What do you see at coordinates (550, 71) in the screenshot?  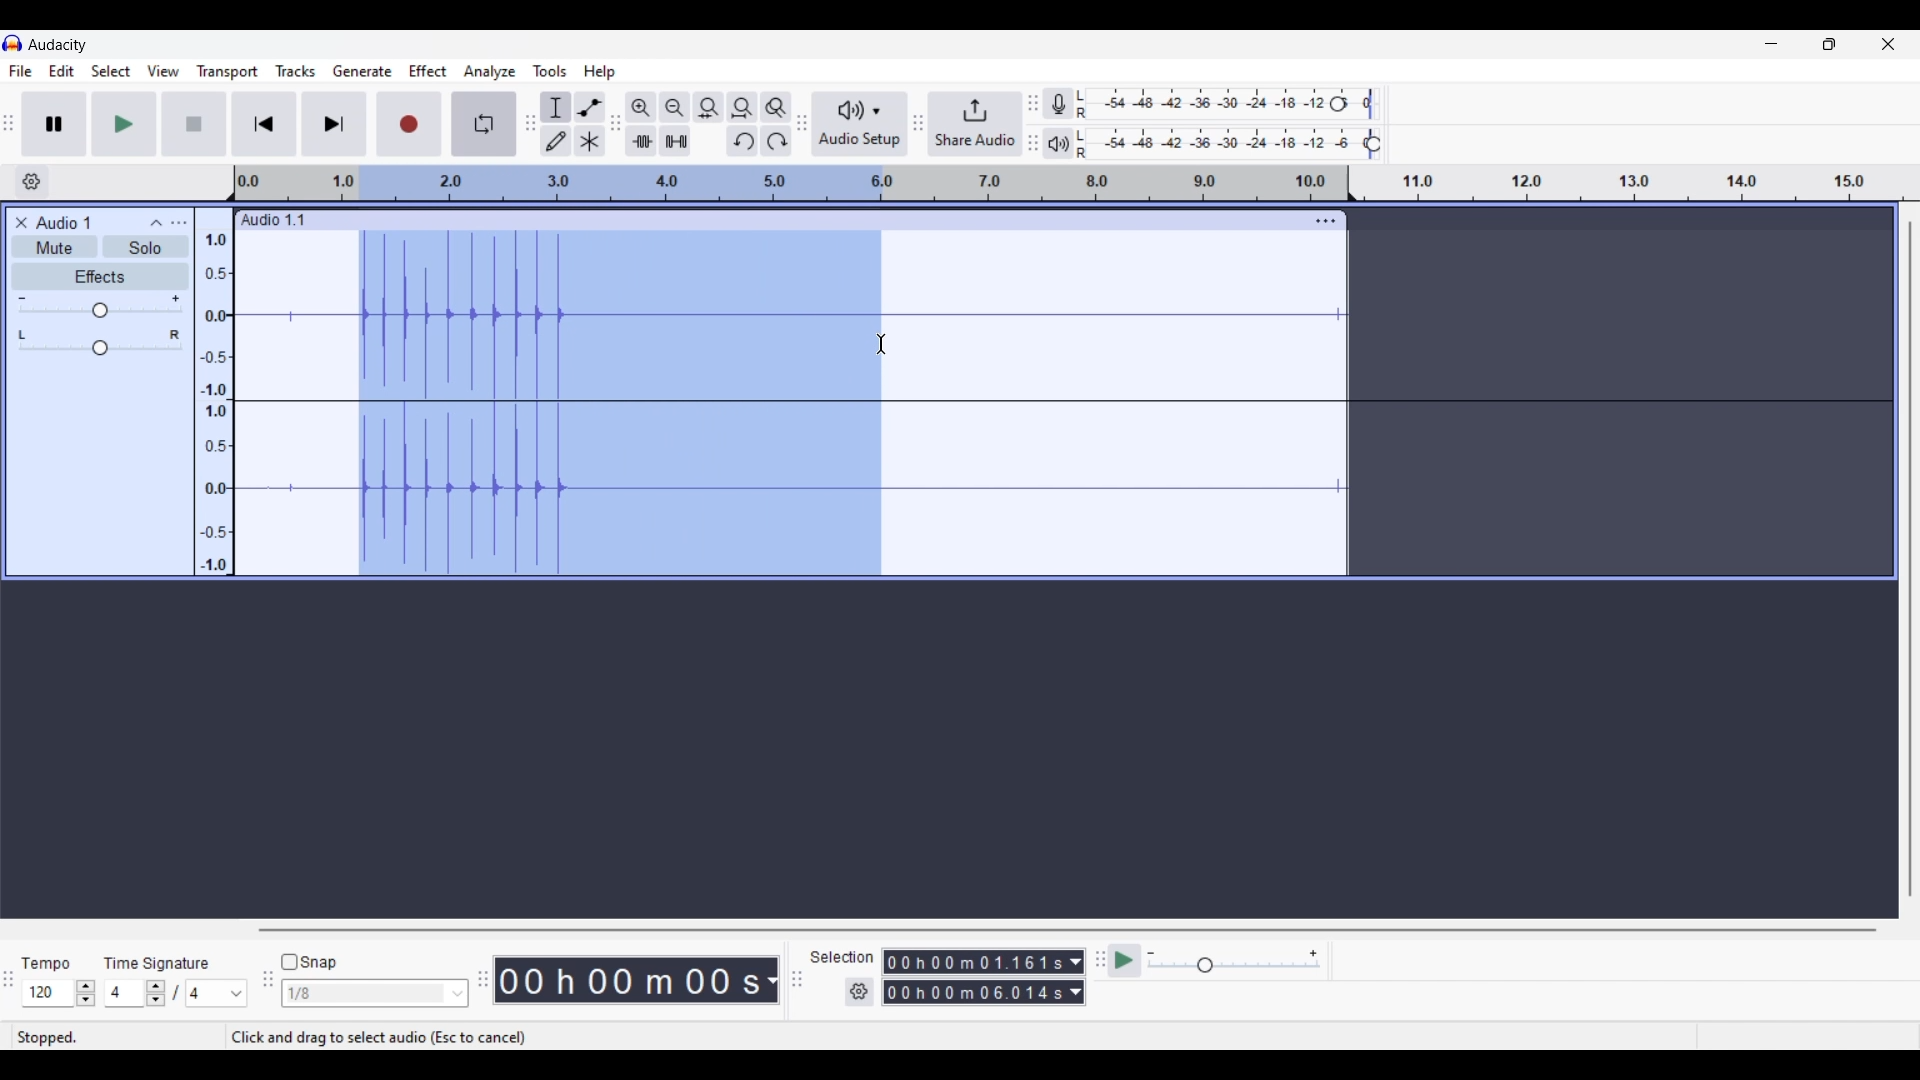 I see `Tools menu` at bounding box center [550, 71].